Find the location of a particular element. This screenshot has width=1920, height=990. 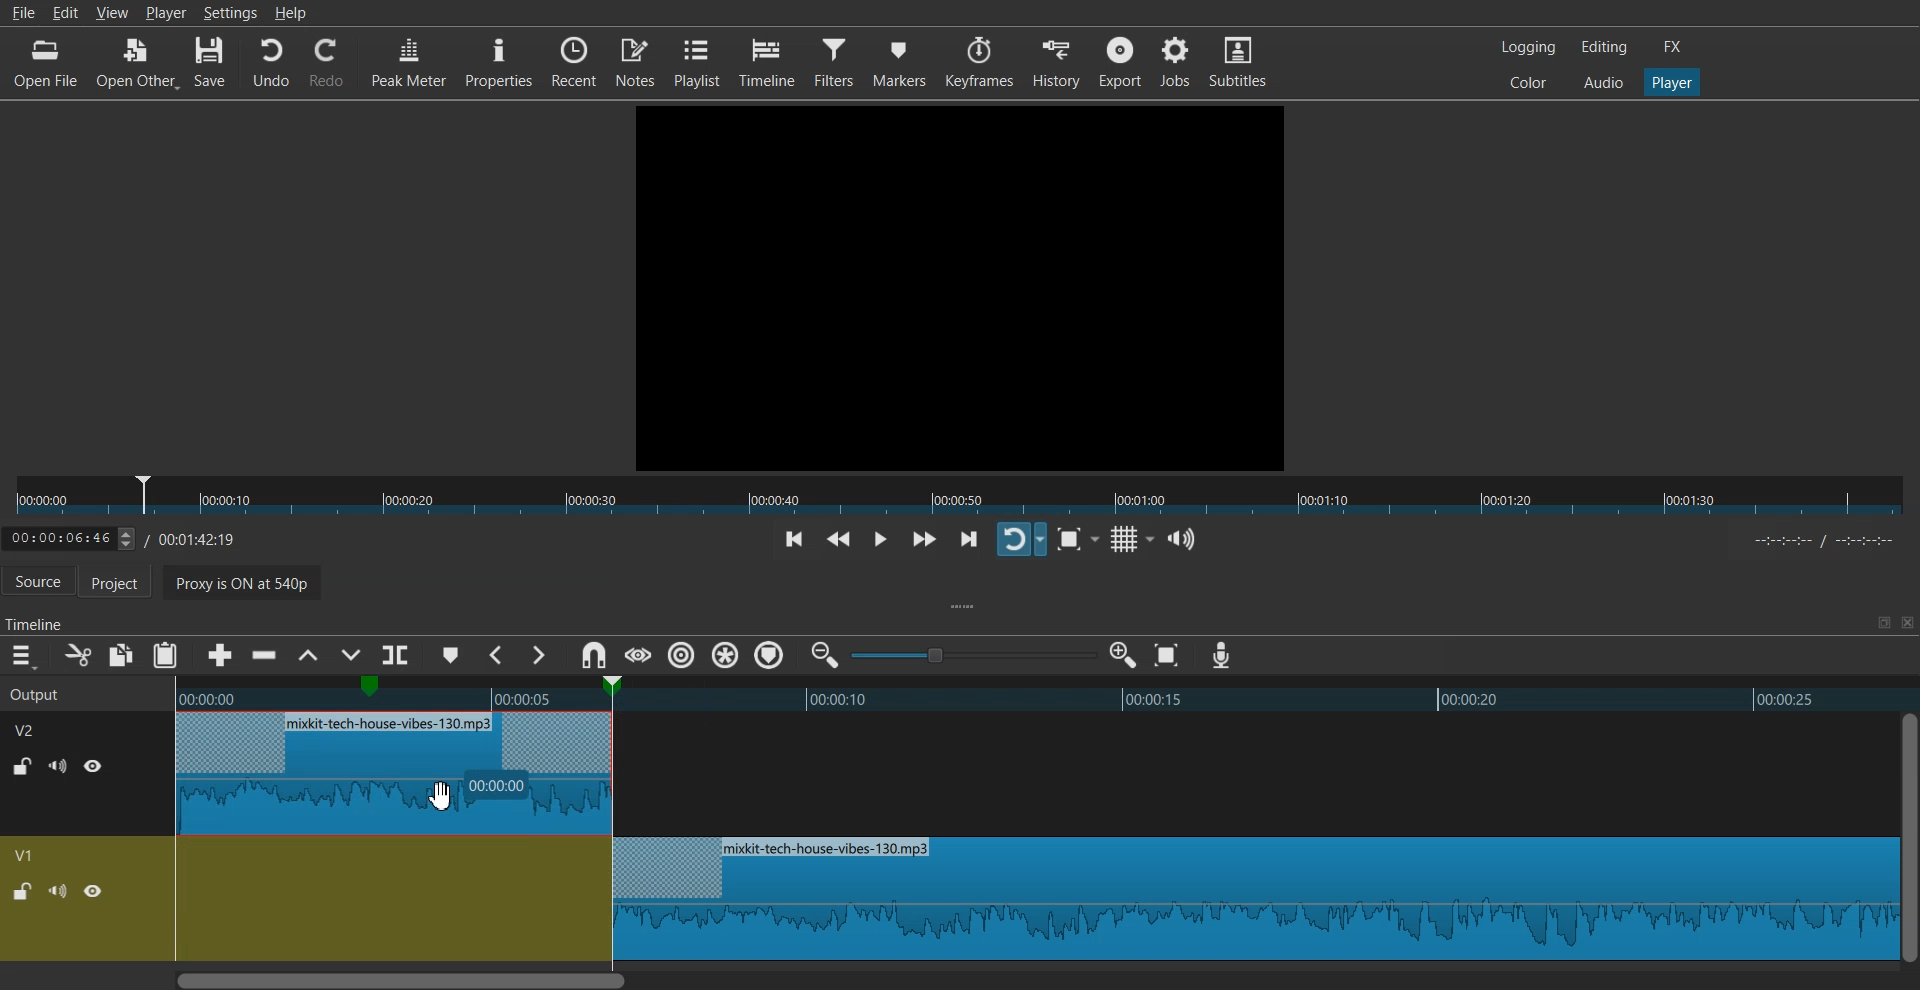

Next Marker is located at coordinates (537, 655).